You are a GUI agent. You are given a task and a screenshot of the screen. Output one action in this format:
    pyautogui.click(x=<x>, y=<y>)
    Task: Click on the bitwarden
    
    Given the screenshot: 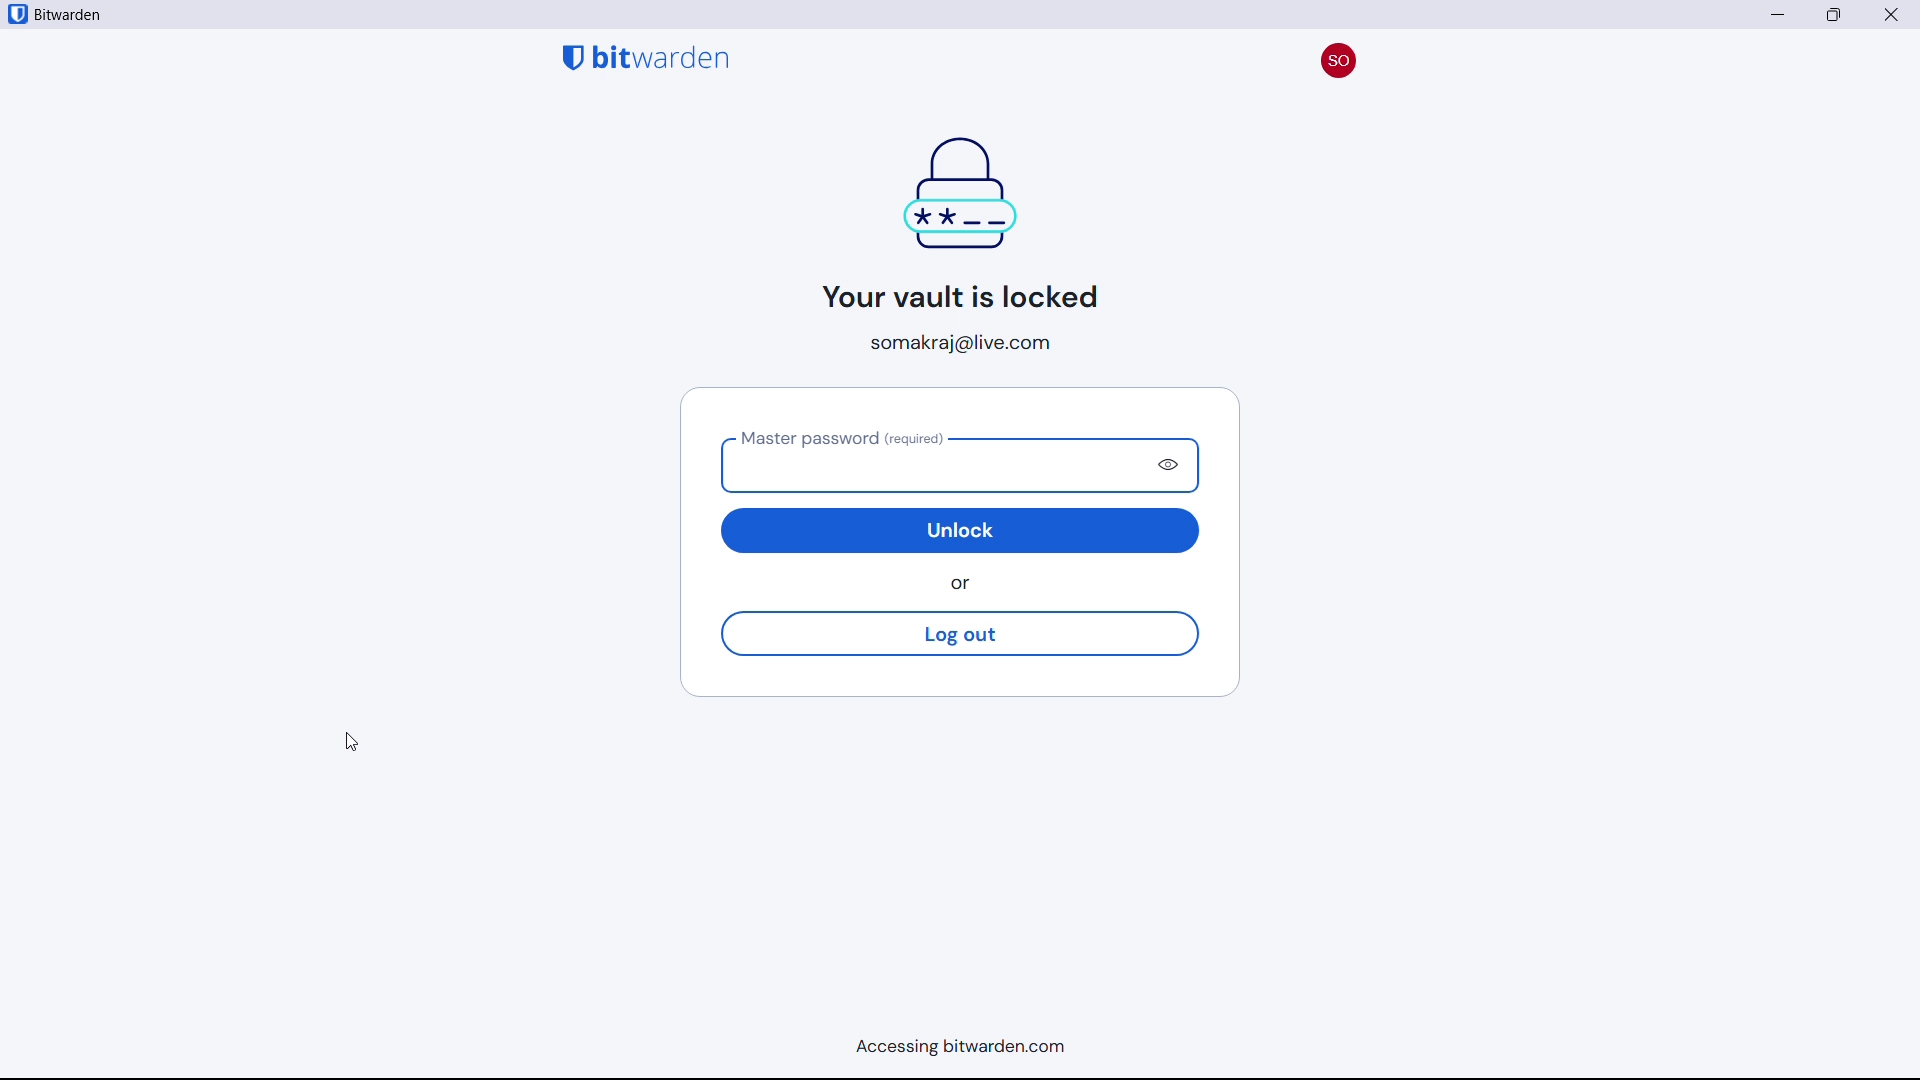 What is the action you would take?
    pyautogui.click(x=76, y=16)
    